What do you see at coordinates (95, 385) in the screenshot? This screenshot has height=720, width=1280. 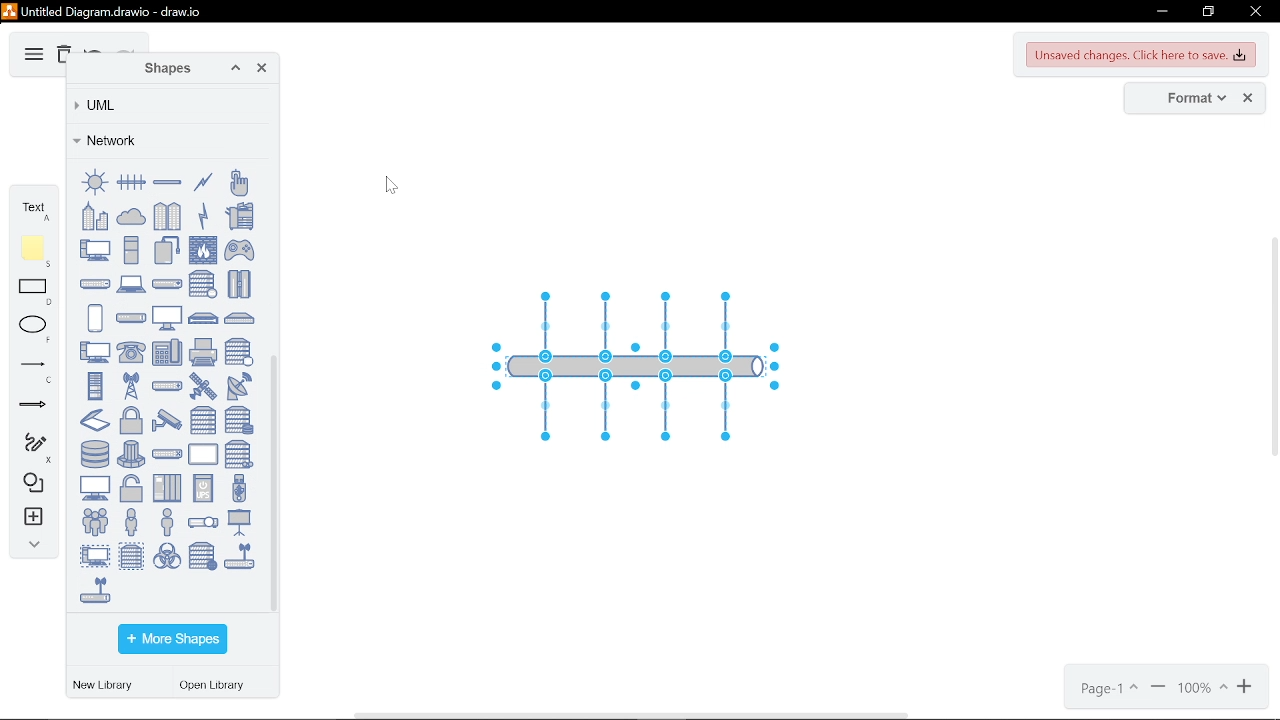 I see `rack` at bounding box center [95, 385].